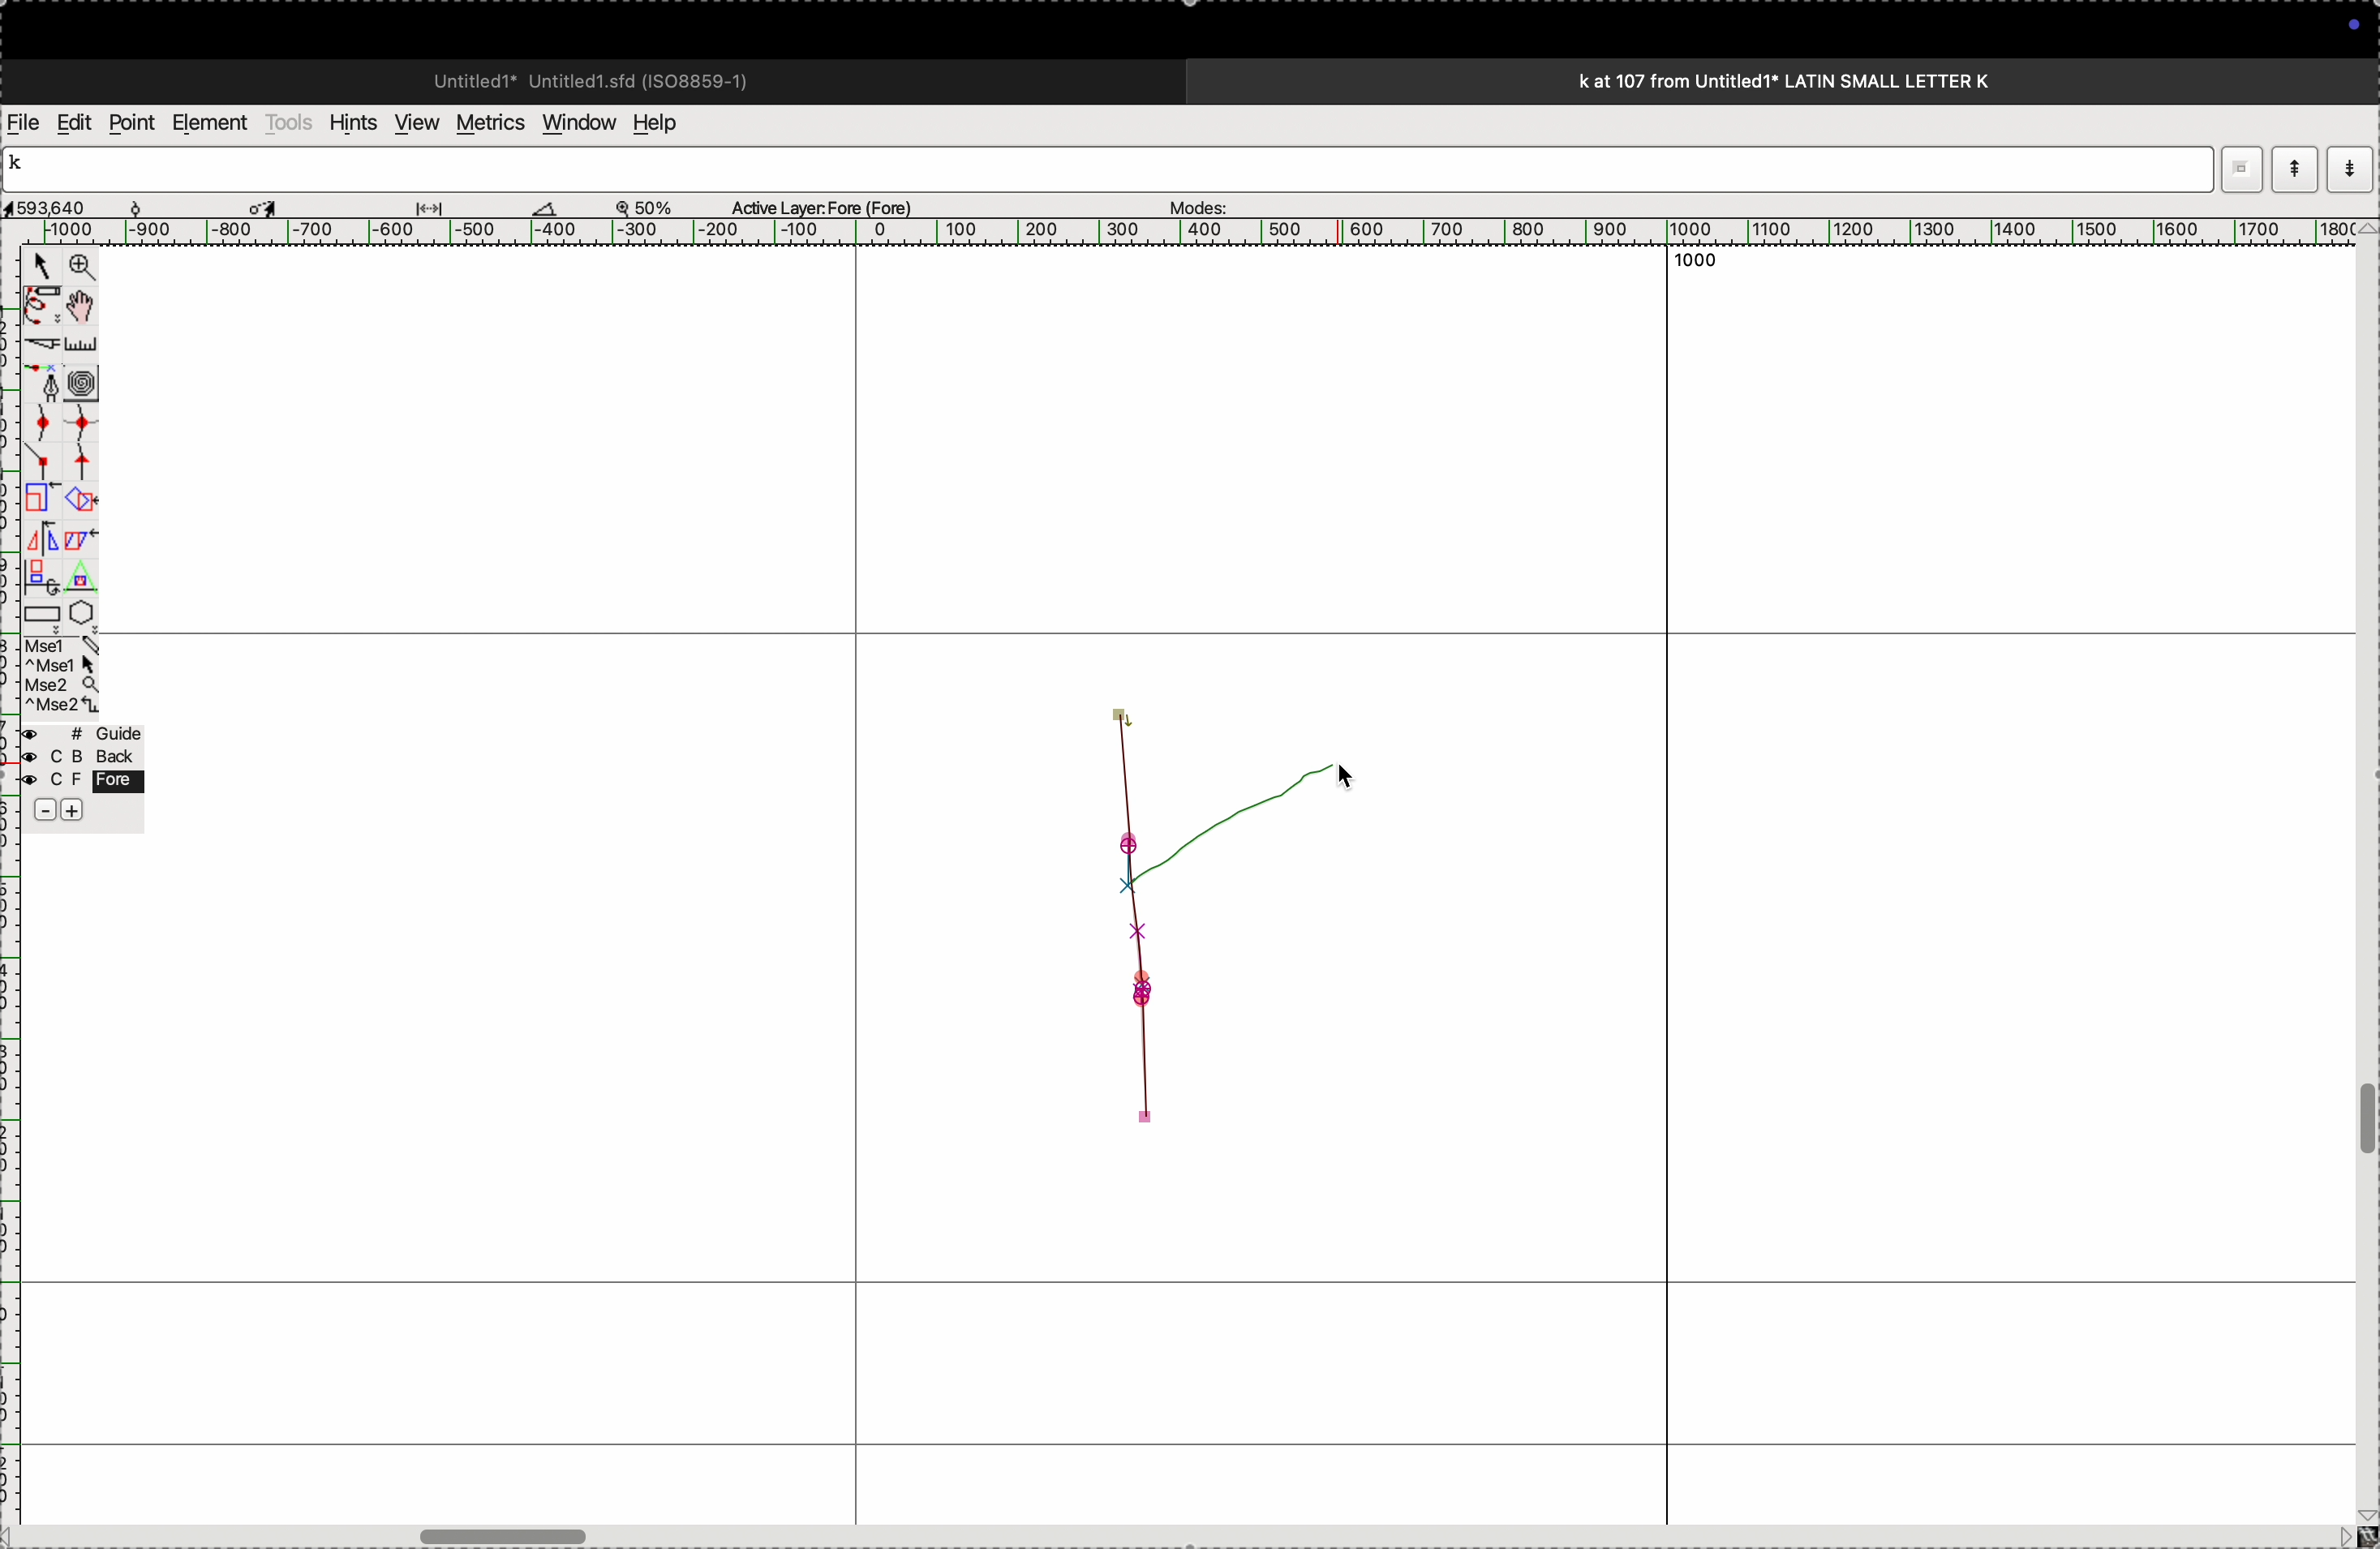 The image size is (2380, 1549). Describe the element at coordinates (24, 166) in the screenshot. I see `K` at that location.